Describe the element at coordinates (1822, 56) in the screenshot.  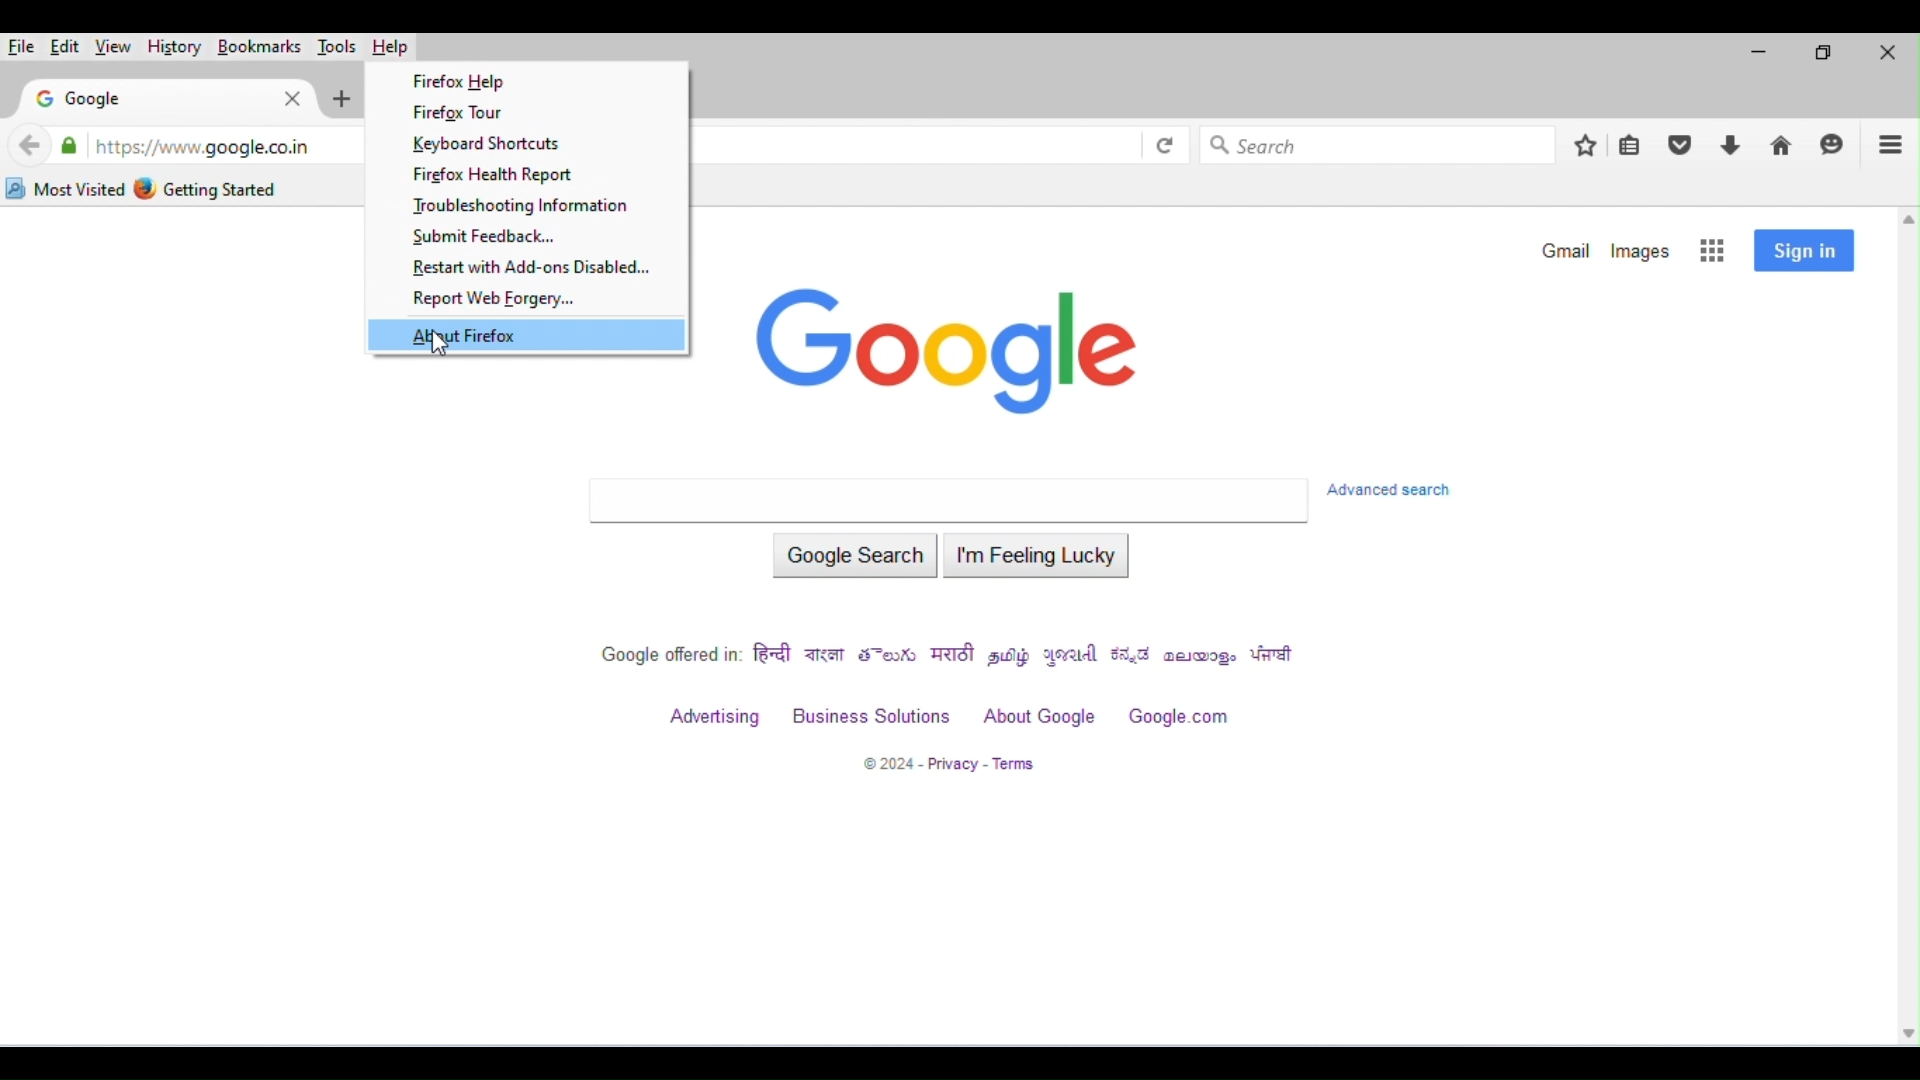
I see `maximize` at that location.